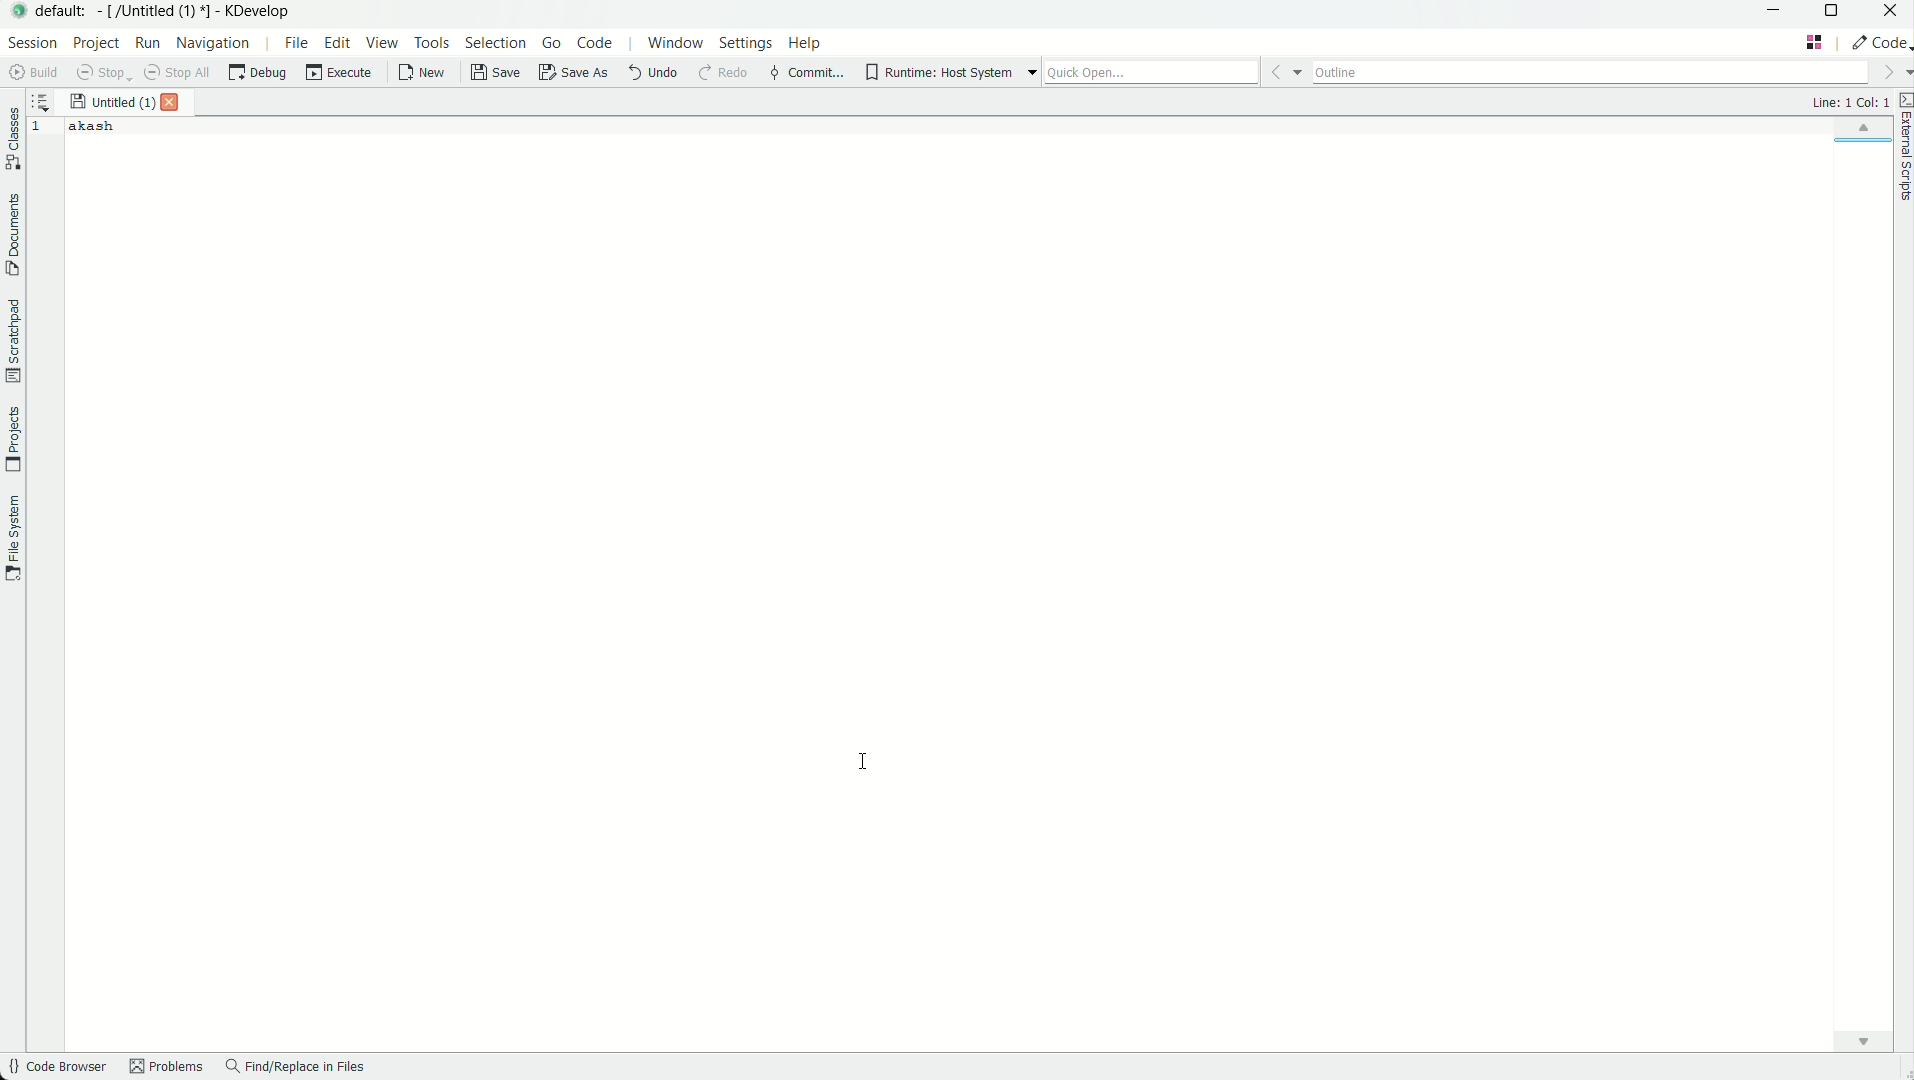 The image size is (1914, 1080). Describe the element at coordinates (340, 73) in the screenshot. I see `execute` at that location.